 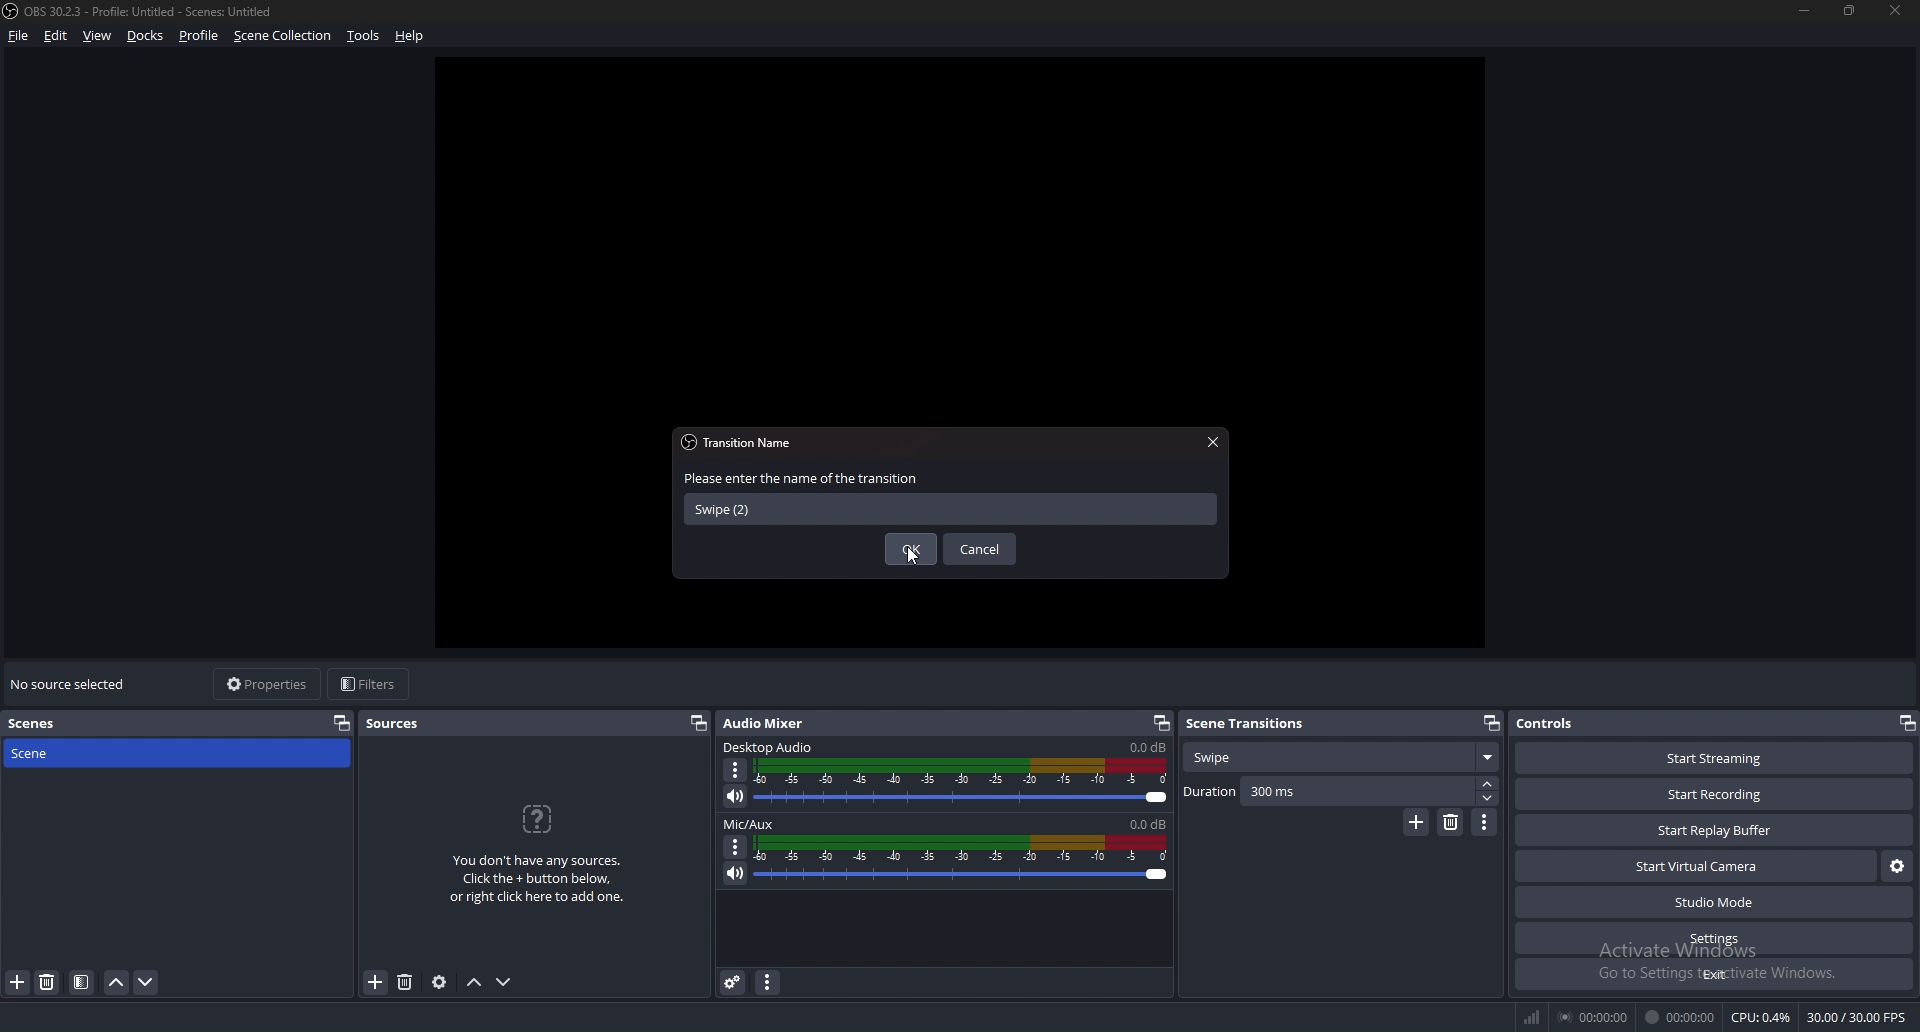 What do you see at coordinates (364, 37) in the screenshot?
I see `tools` at bounding box center [364, 37].